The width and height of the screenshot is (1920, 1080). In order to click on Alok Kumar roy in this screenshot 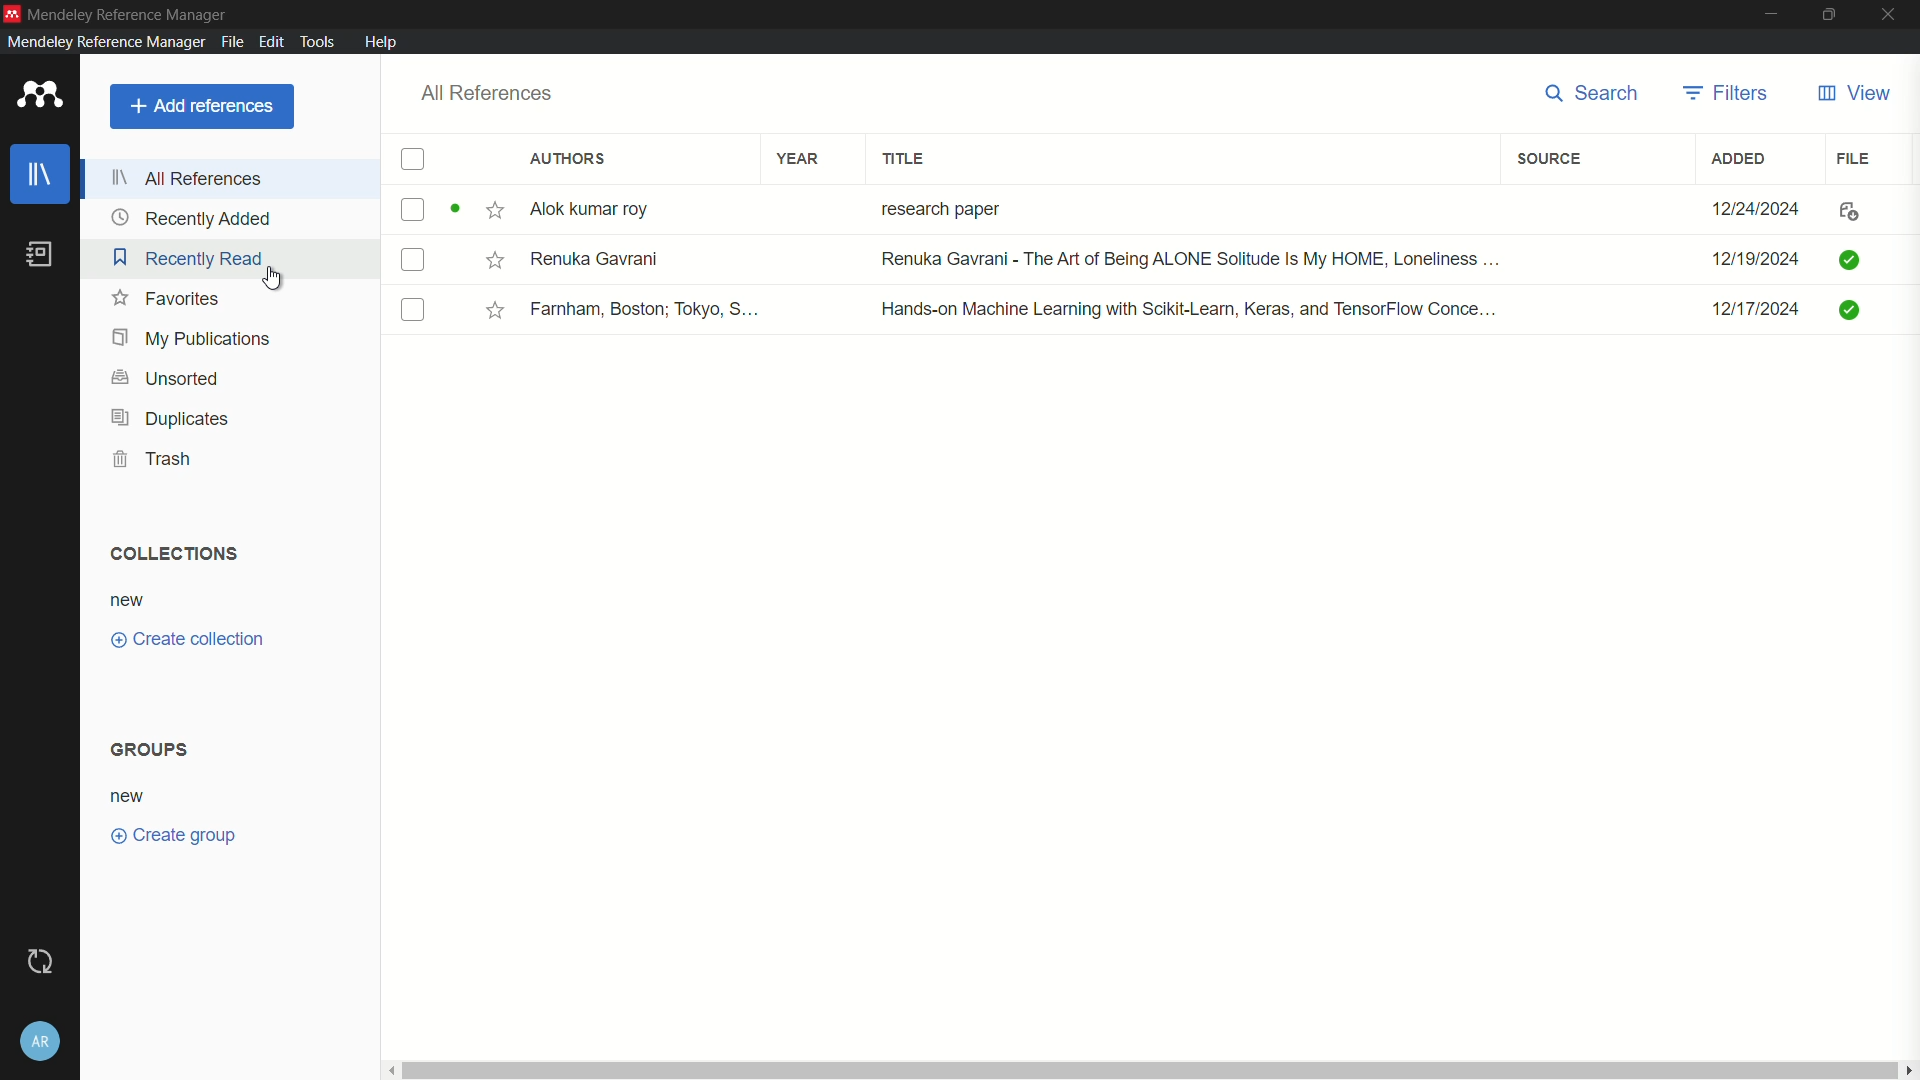, I will do `click(626, 209)`.